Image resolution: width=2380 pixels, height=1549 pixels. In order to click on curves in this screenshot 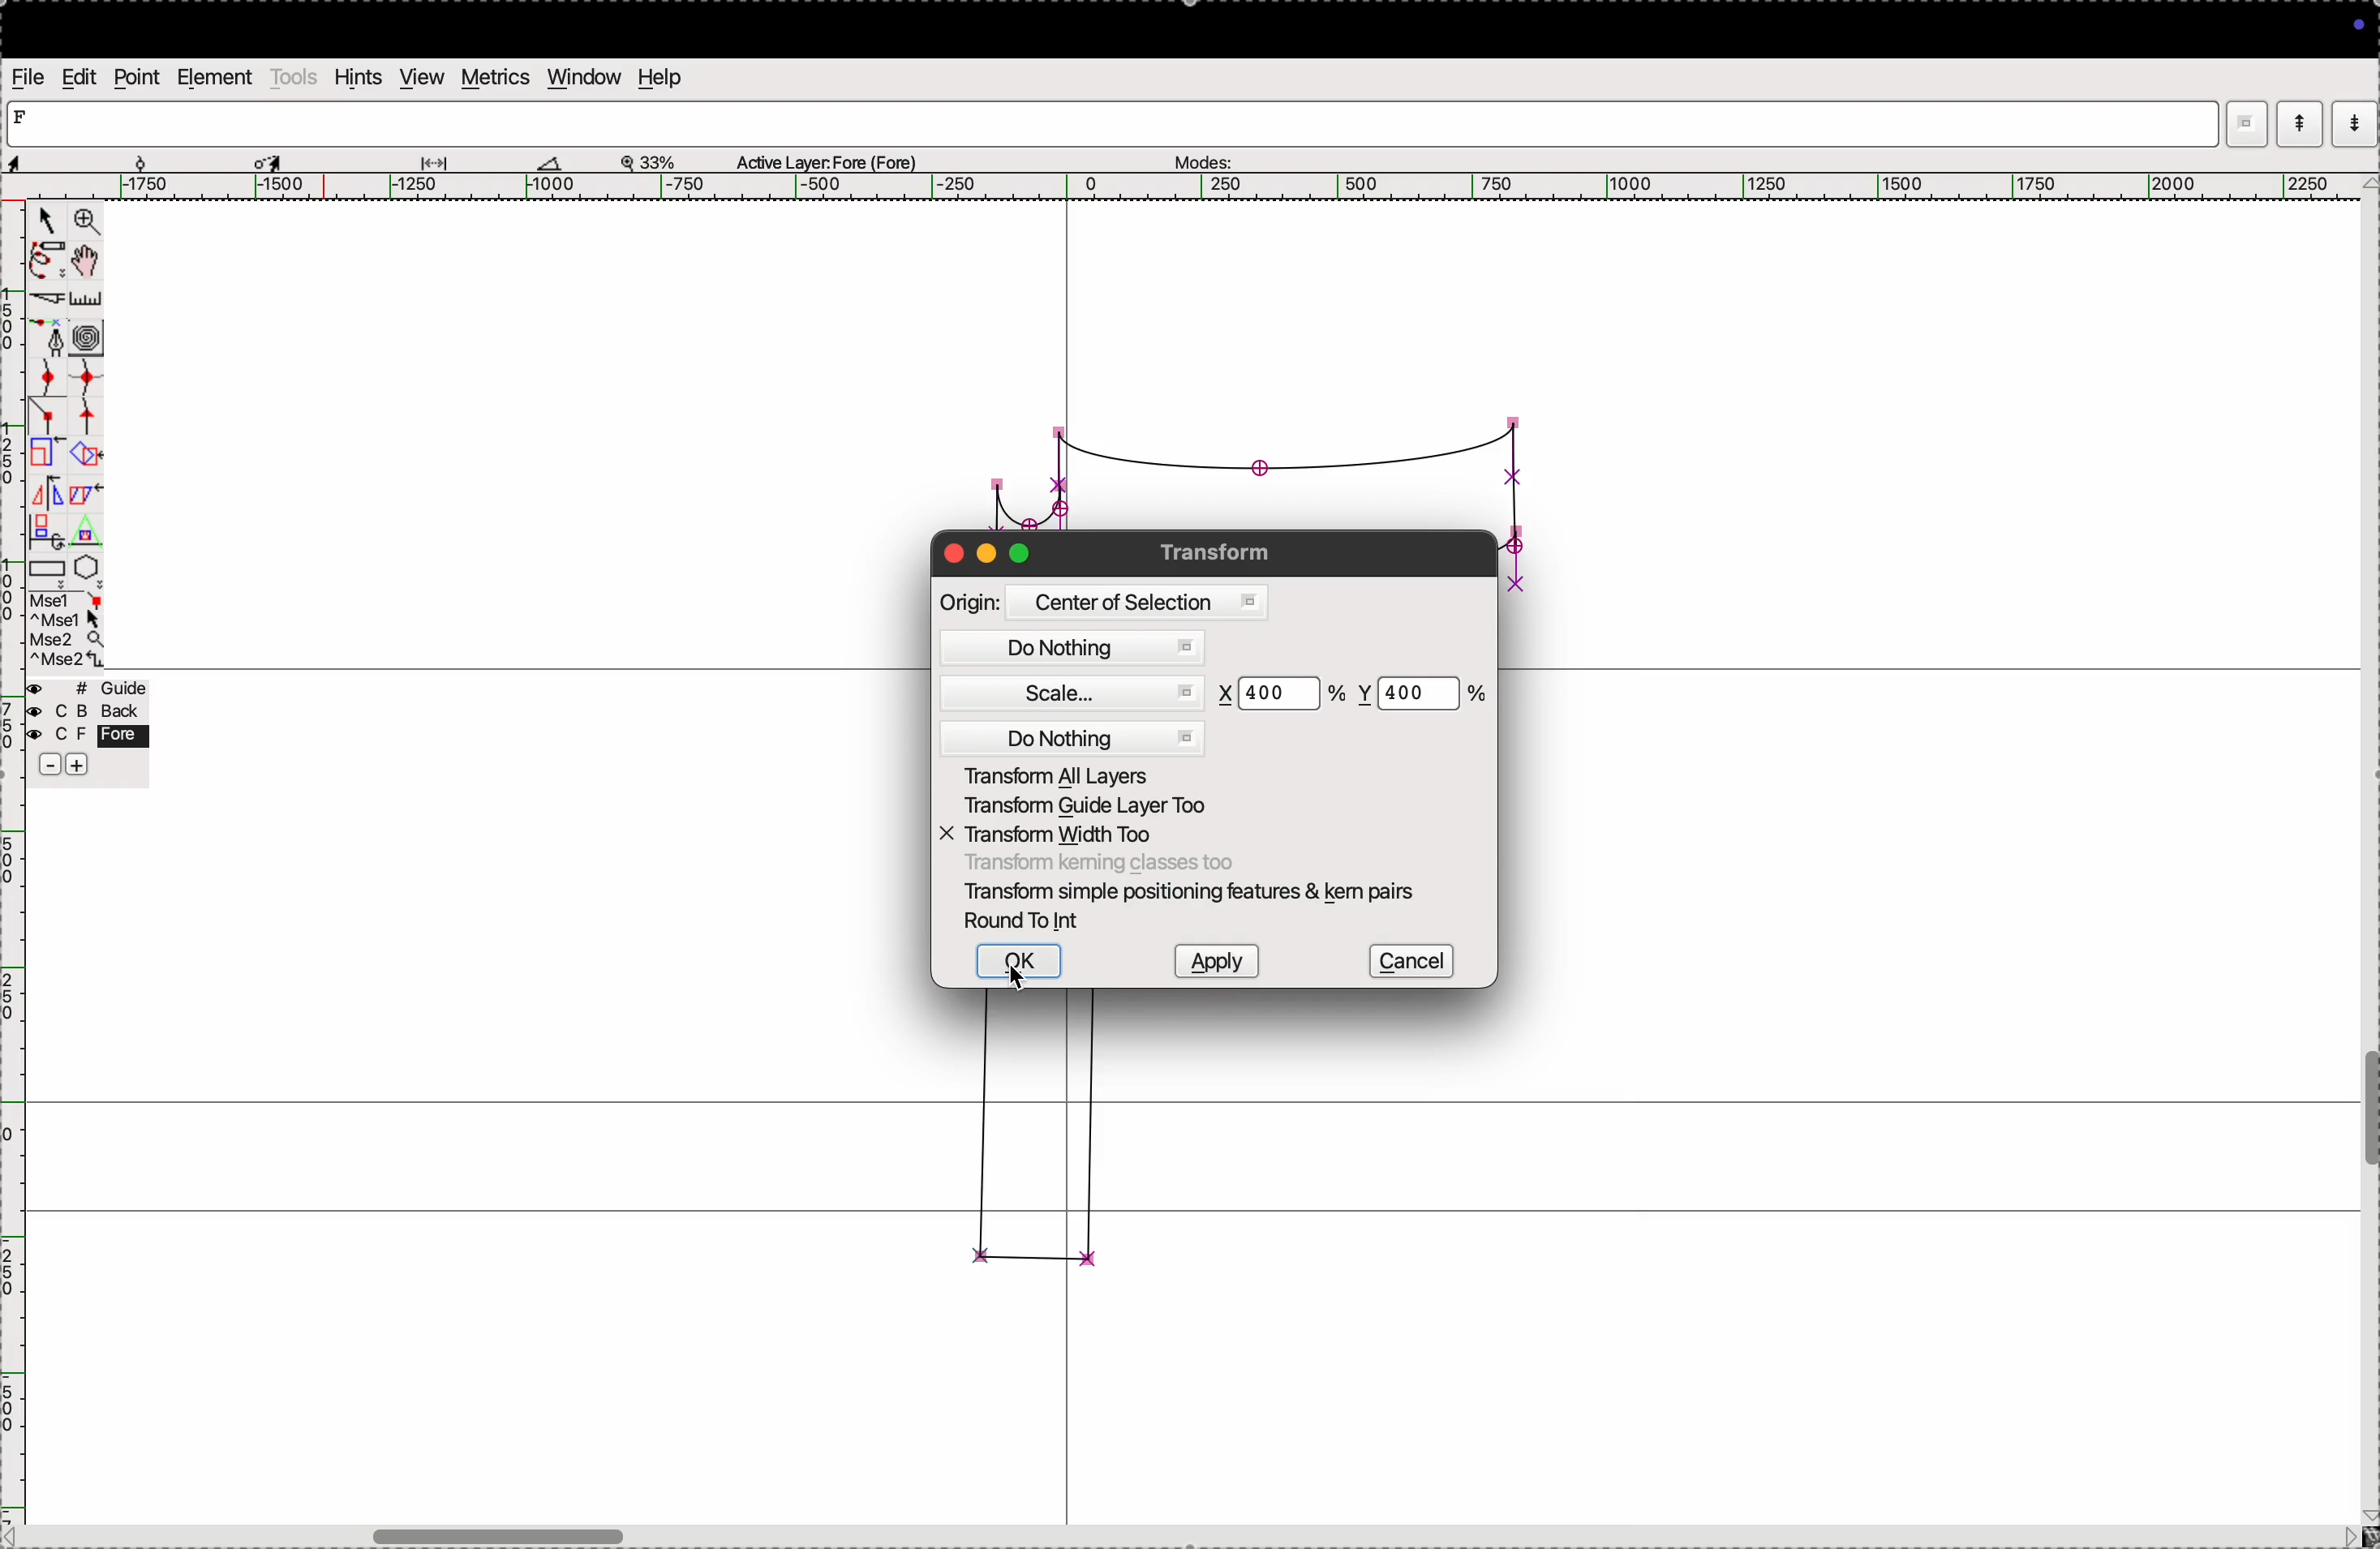, I will do `click(88, 340)`.